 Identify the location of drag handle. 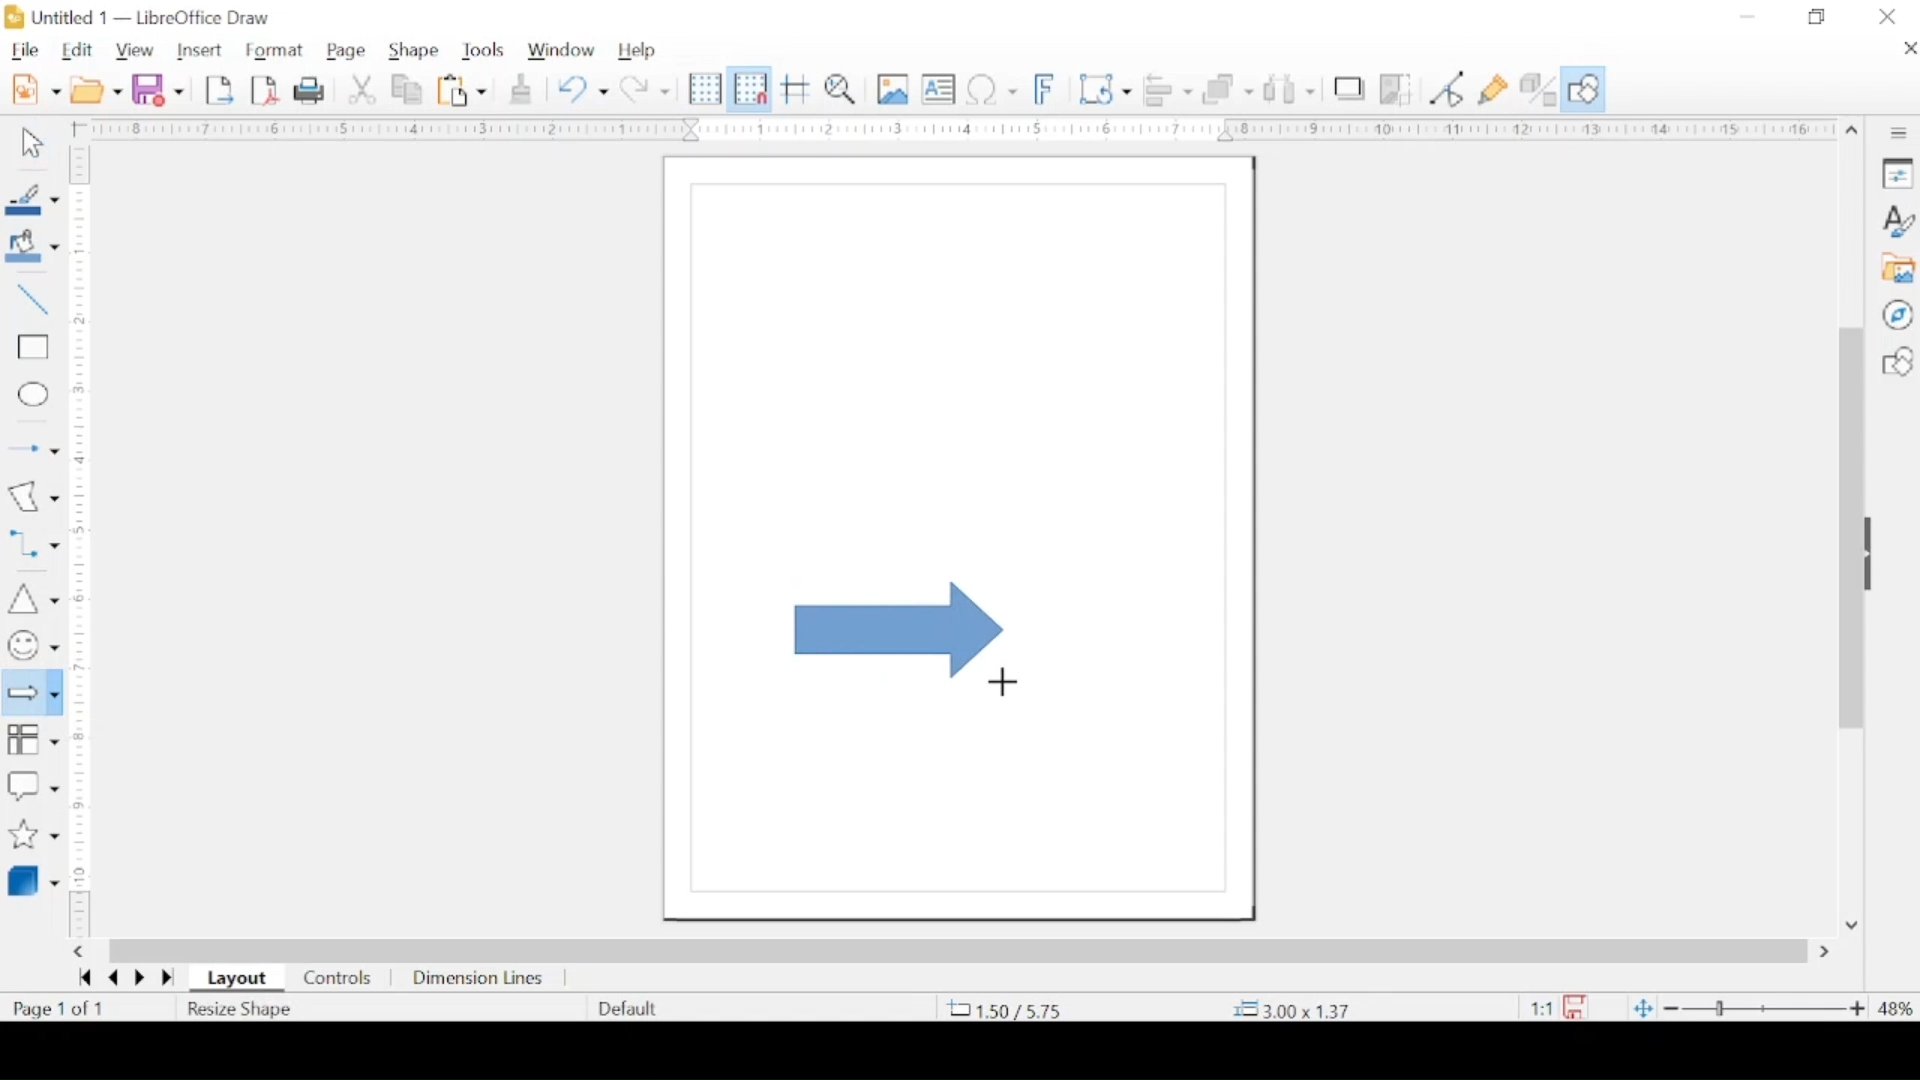
(1874, 553).